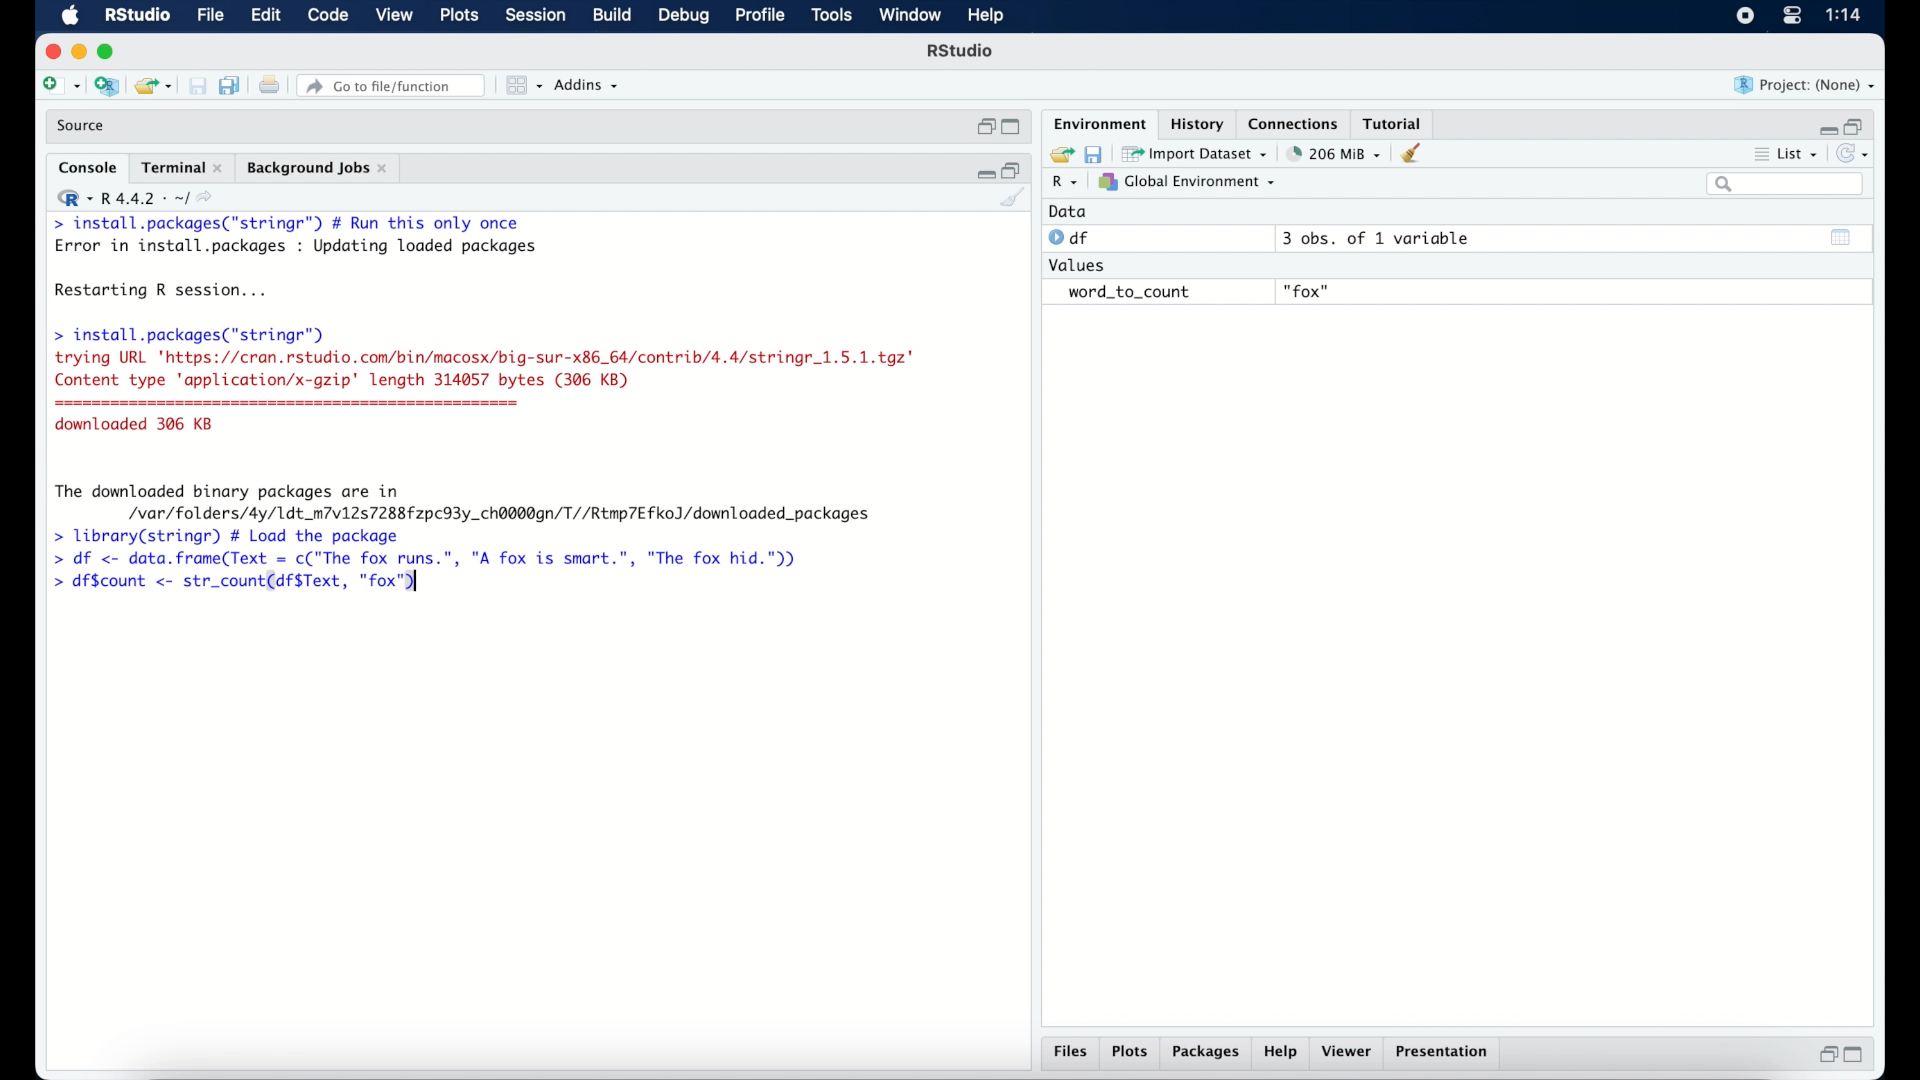 The image size is (1920, 1080). What do you see at coordinates (1195, 124) in the screenshot?
I see `history` at bounding box center [1195, 124].